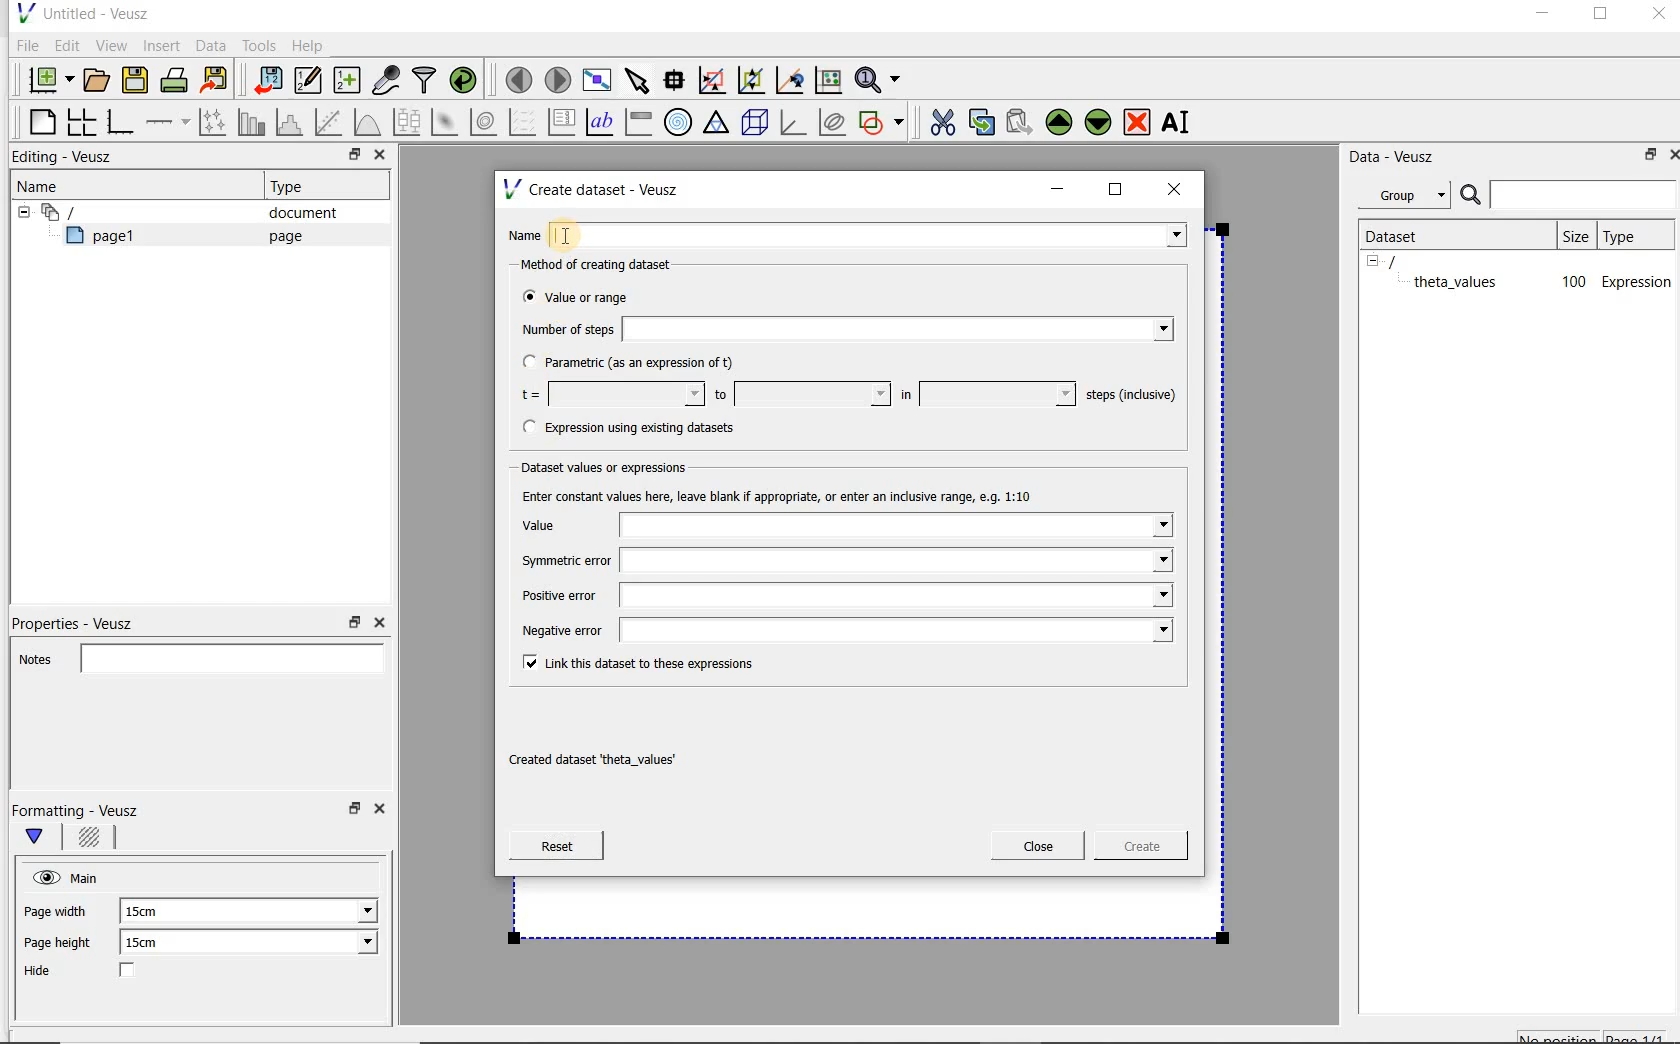 Image resolution: width=1680 pixels, height=1044 pixels. Describe the element at coordinates (637, 363) in the screenshot. I see `Parametric (as an expression of t)` at that location.